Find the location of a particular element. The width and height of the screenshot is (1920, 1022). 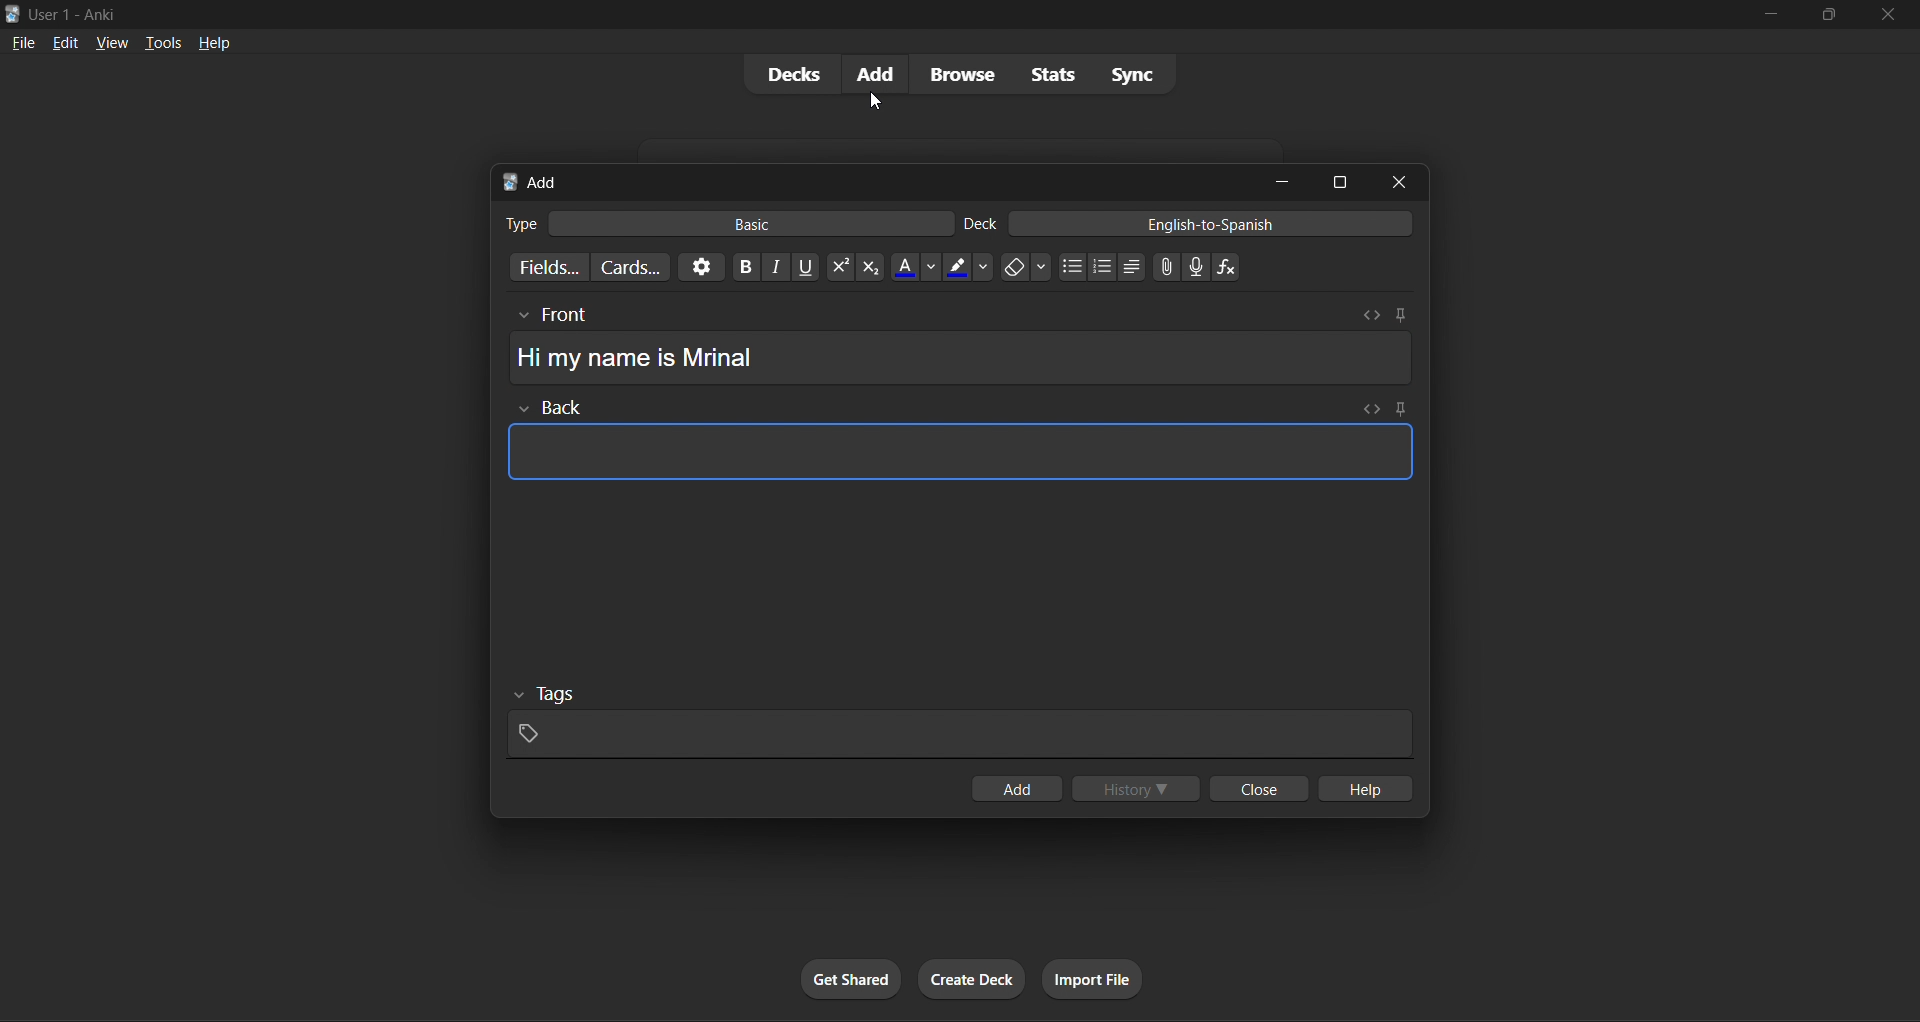

minimize is located at coordinates (1768, 18).